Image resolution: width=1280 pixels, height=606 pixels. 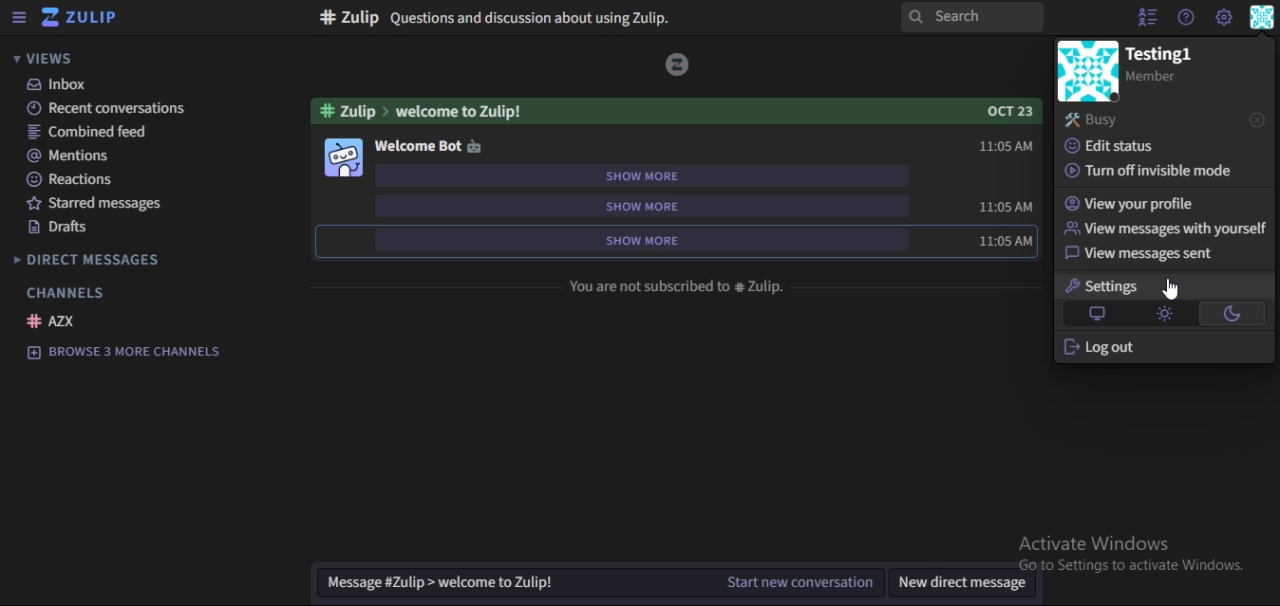 What do you see at coordinates (1118, 145) in the screenshot?
I see `edit status` at bounding box center [1118, 145].